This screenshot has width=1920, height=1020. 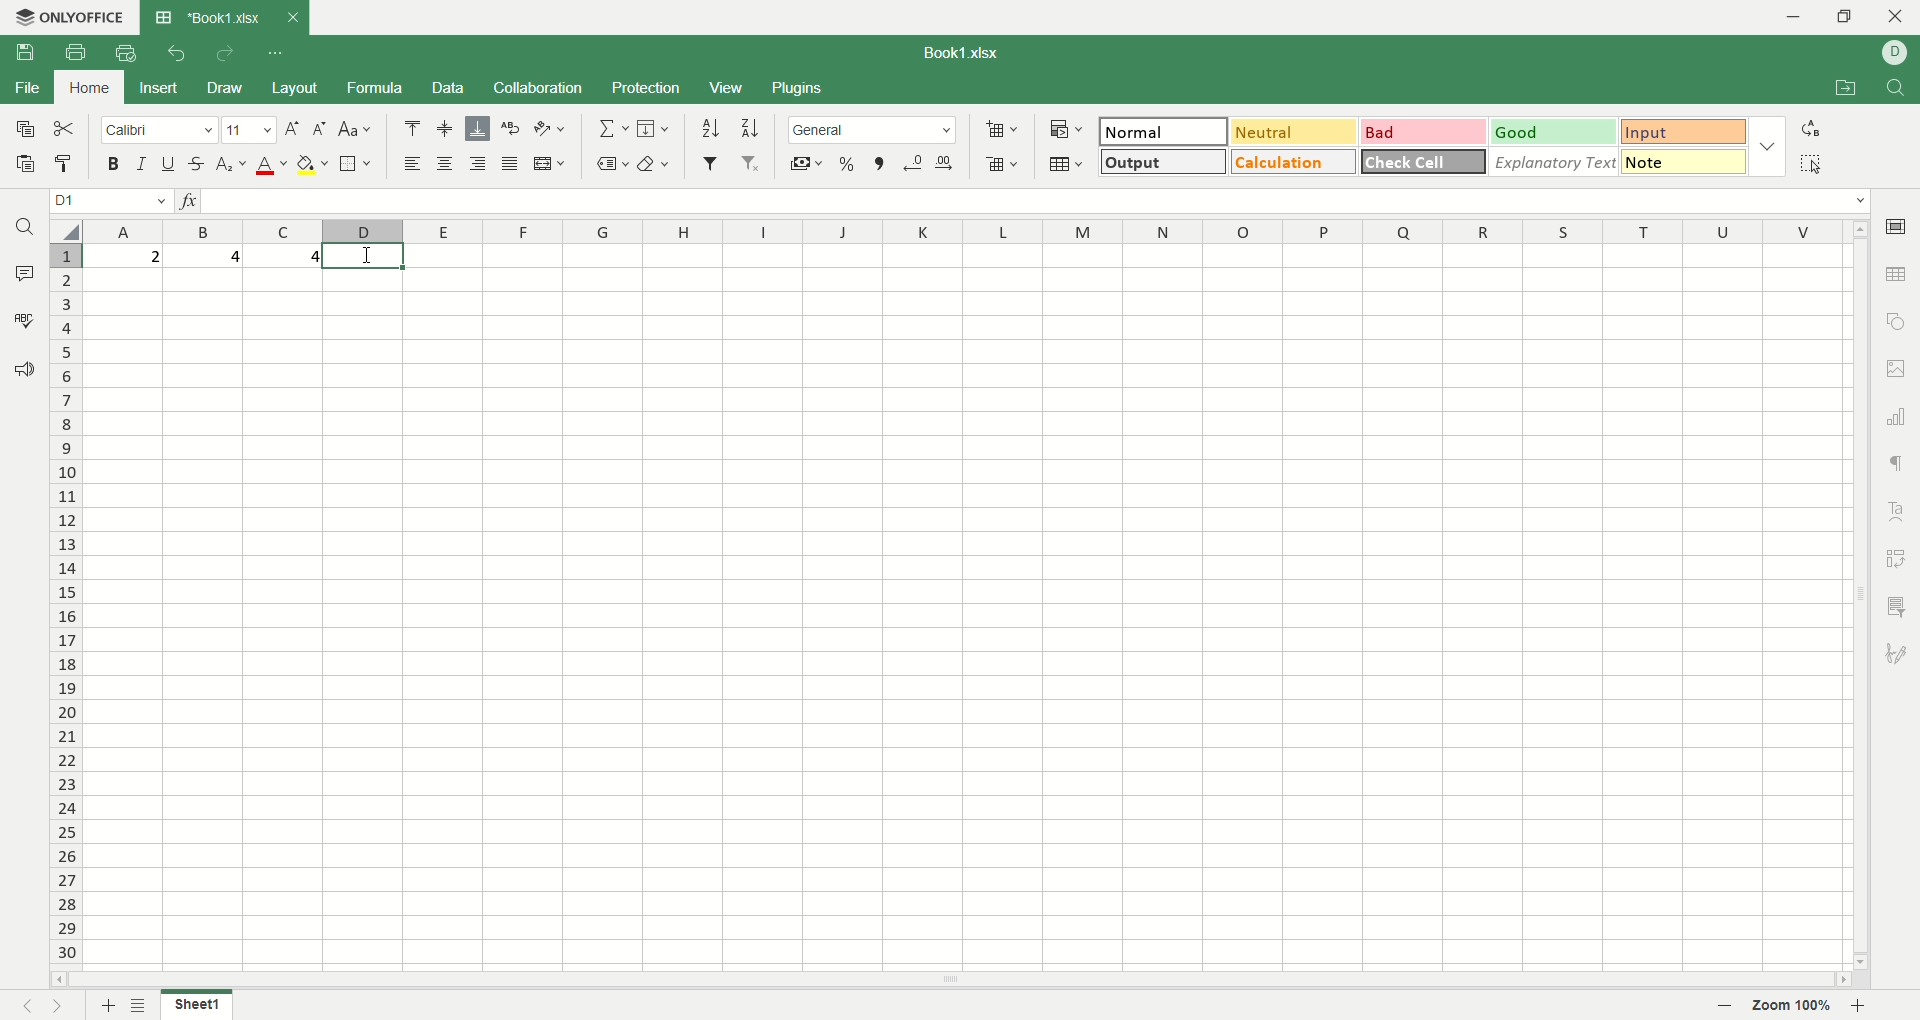 What do you see at coordinates (656, 129) in the screenshot?
I see `fill` at bounding box center [656, 129].